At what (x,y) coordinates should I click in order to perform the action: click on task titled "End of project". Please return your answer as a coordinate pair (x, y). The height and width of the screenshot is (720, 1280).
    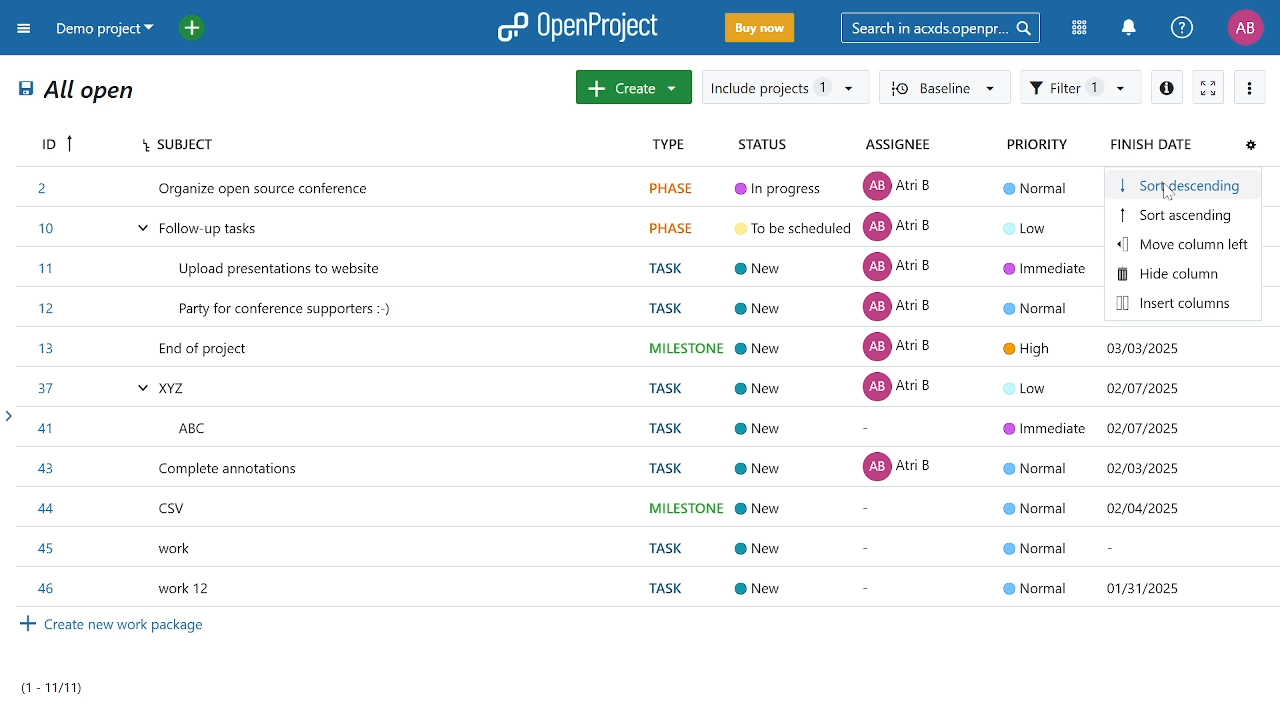
    Looking at the image, I should click on (655, 347).